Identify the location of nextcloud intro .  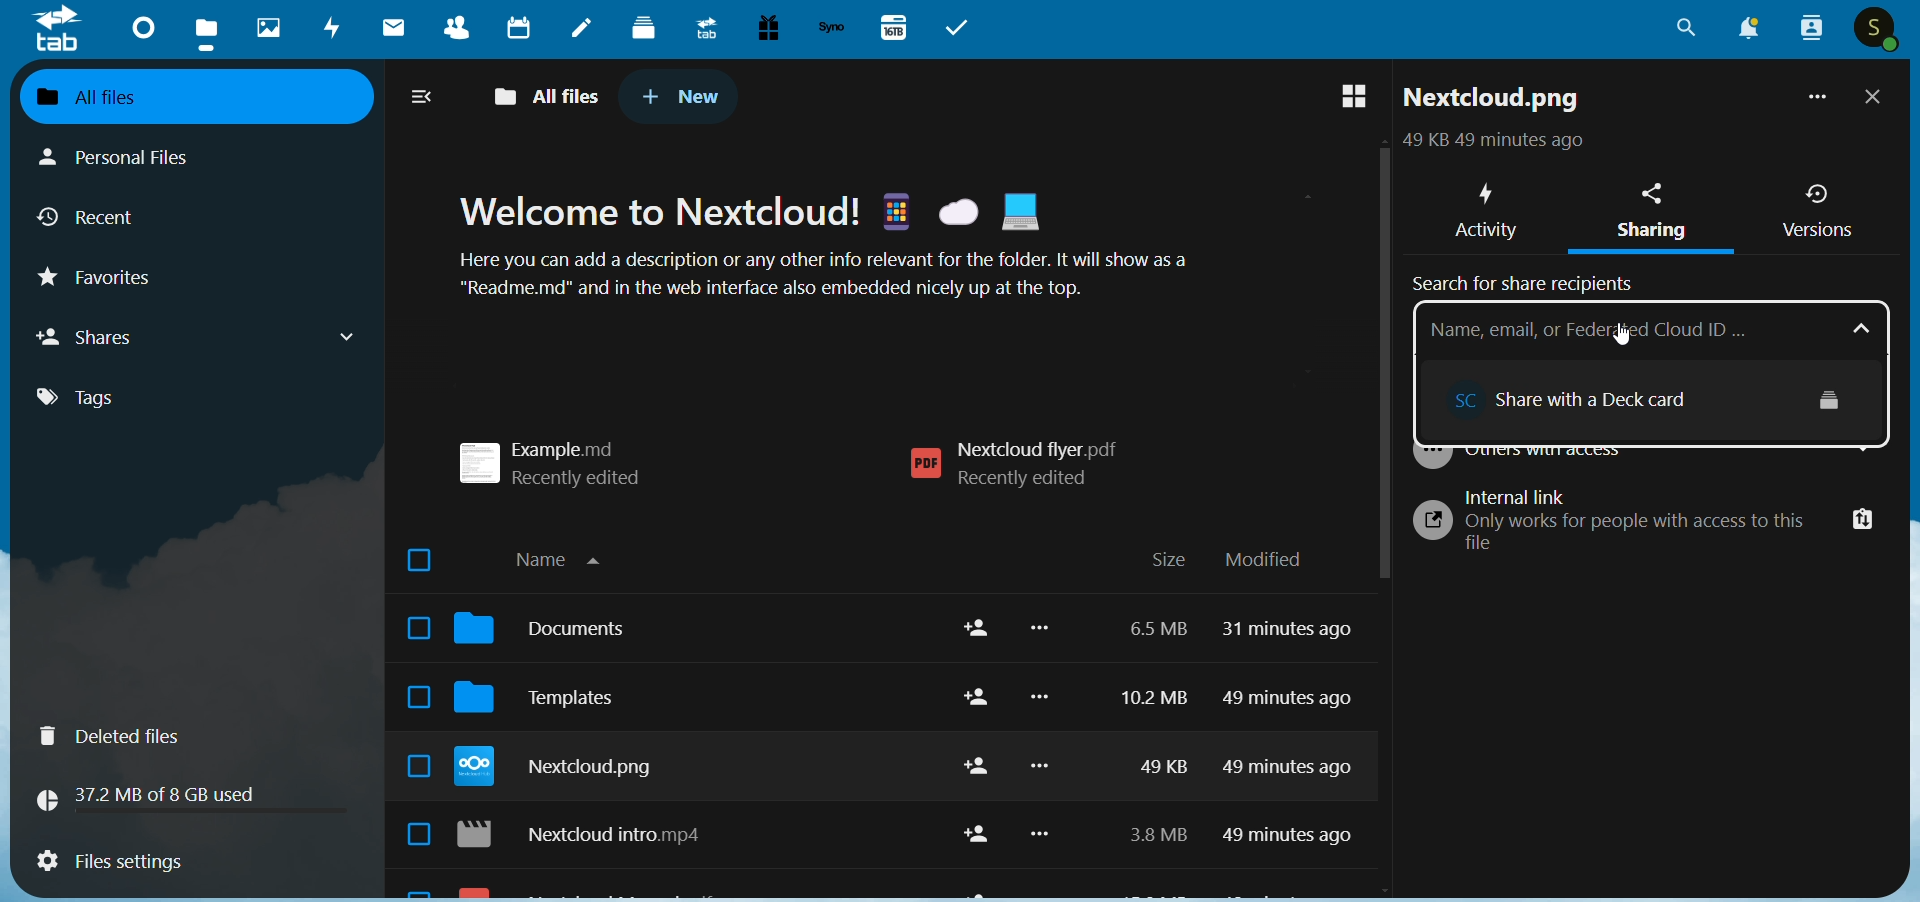
(592, 838).